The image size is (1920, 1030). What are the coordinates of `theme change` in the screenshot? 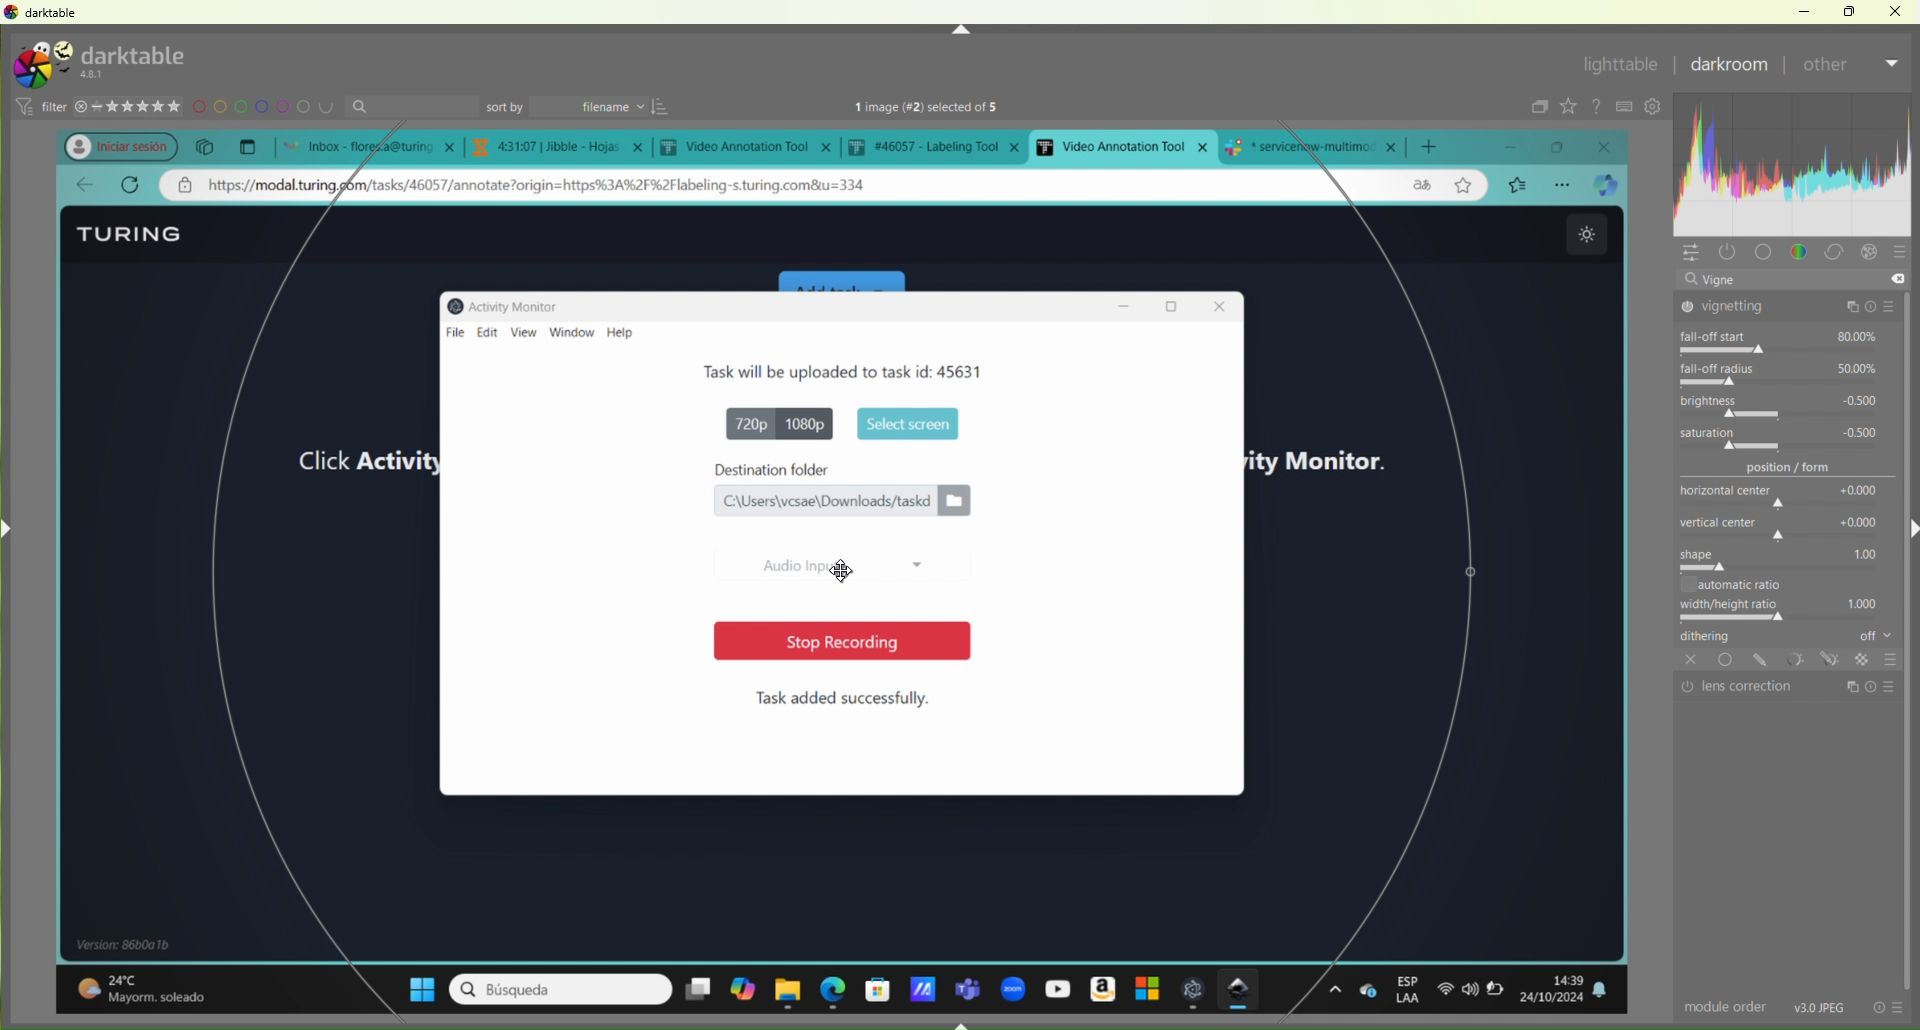 It's located at (1583, 235).